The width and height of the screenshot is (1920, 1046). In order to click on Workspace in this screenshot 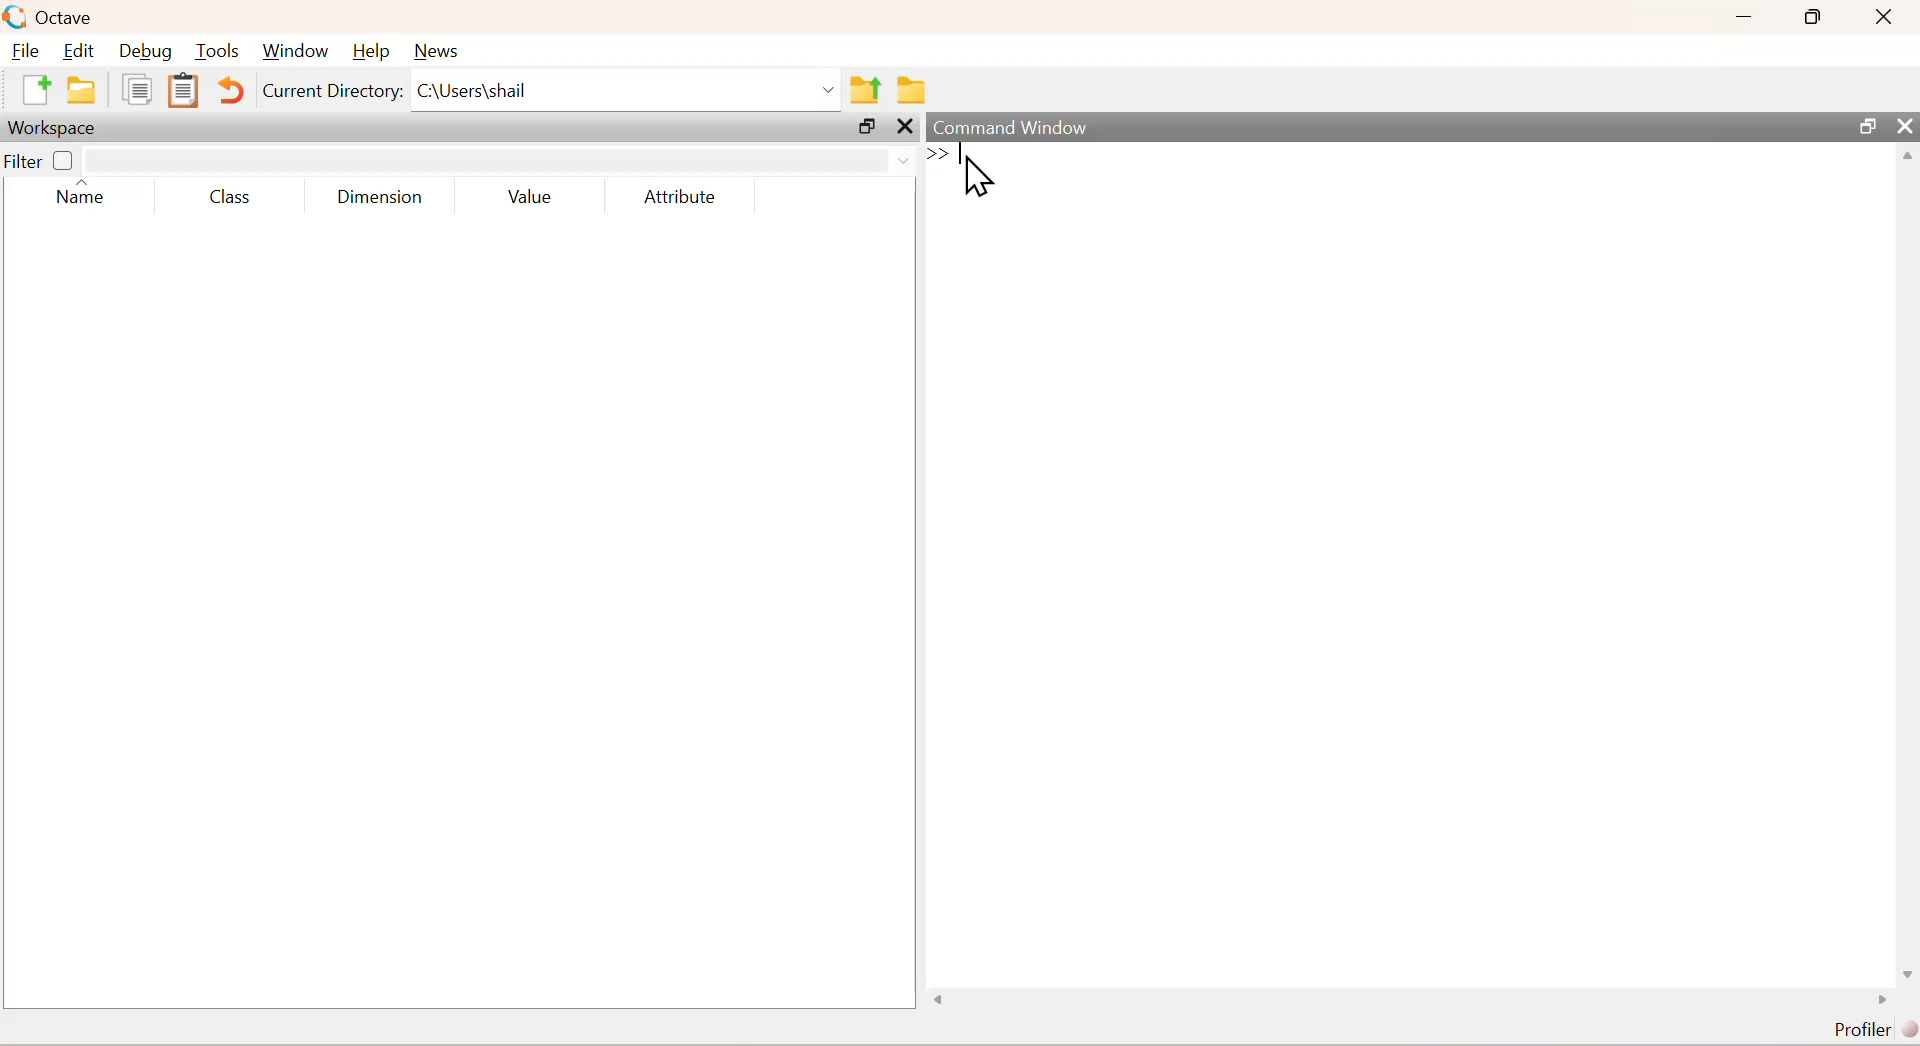, I will do `click(54, 130)`.